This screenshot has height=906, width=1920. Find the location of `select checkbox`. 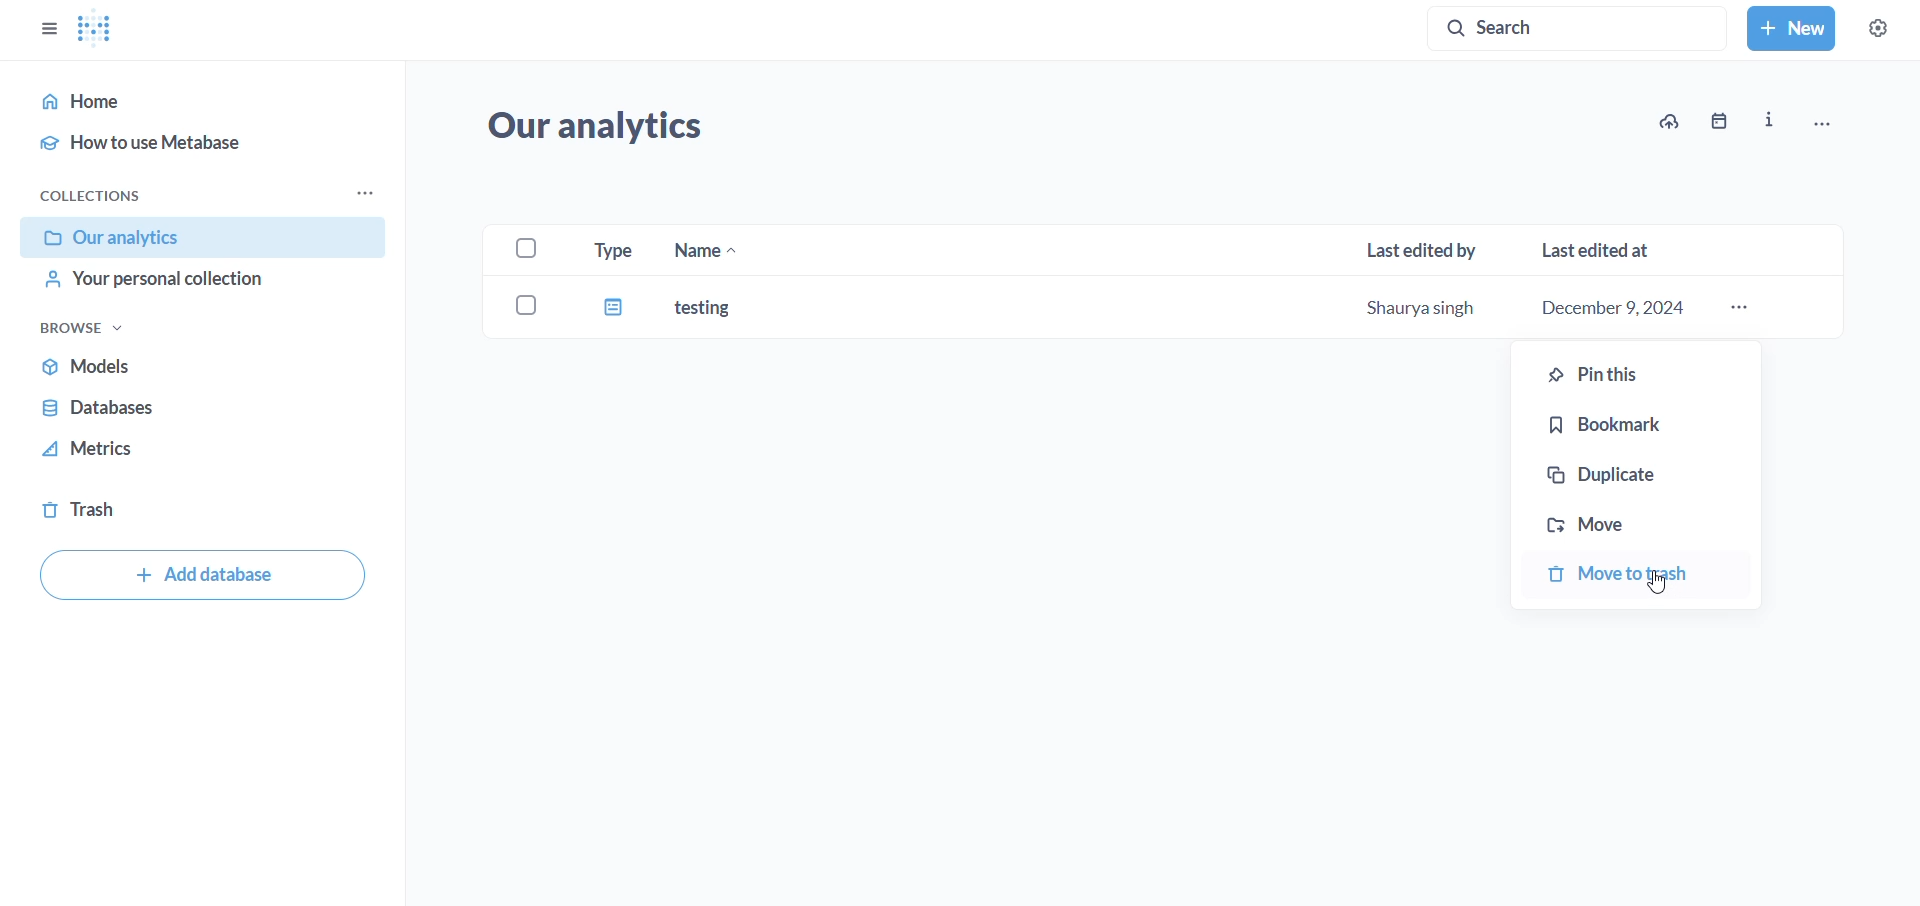

select checkbox is located at coordinates (530, 246).